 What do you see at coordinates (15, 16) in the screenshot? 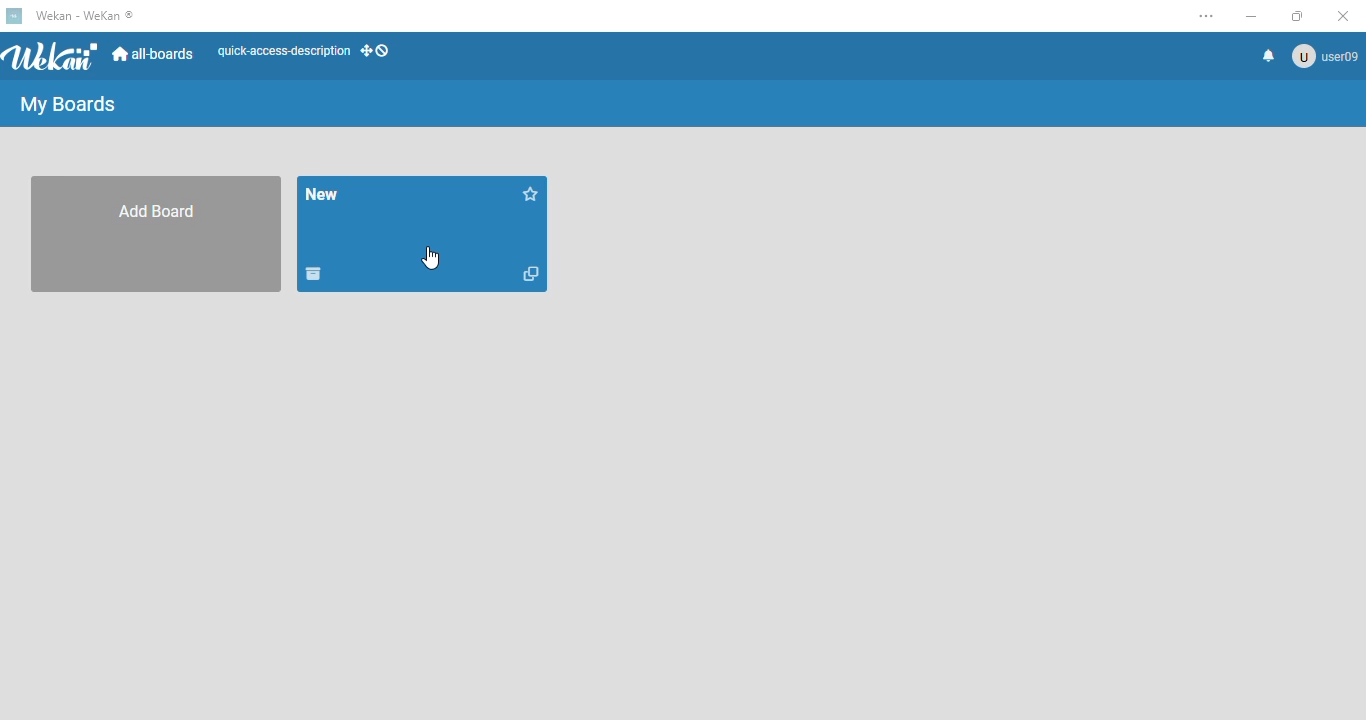
I see `logo` at bounding box center [15, 16].